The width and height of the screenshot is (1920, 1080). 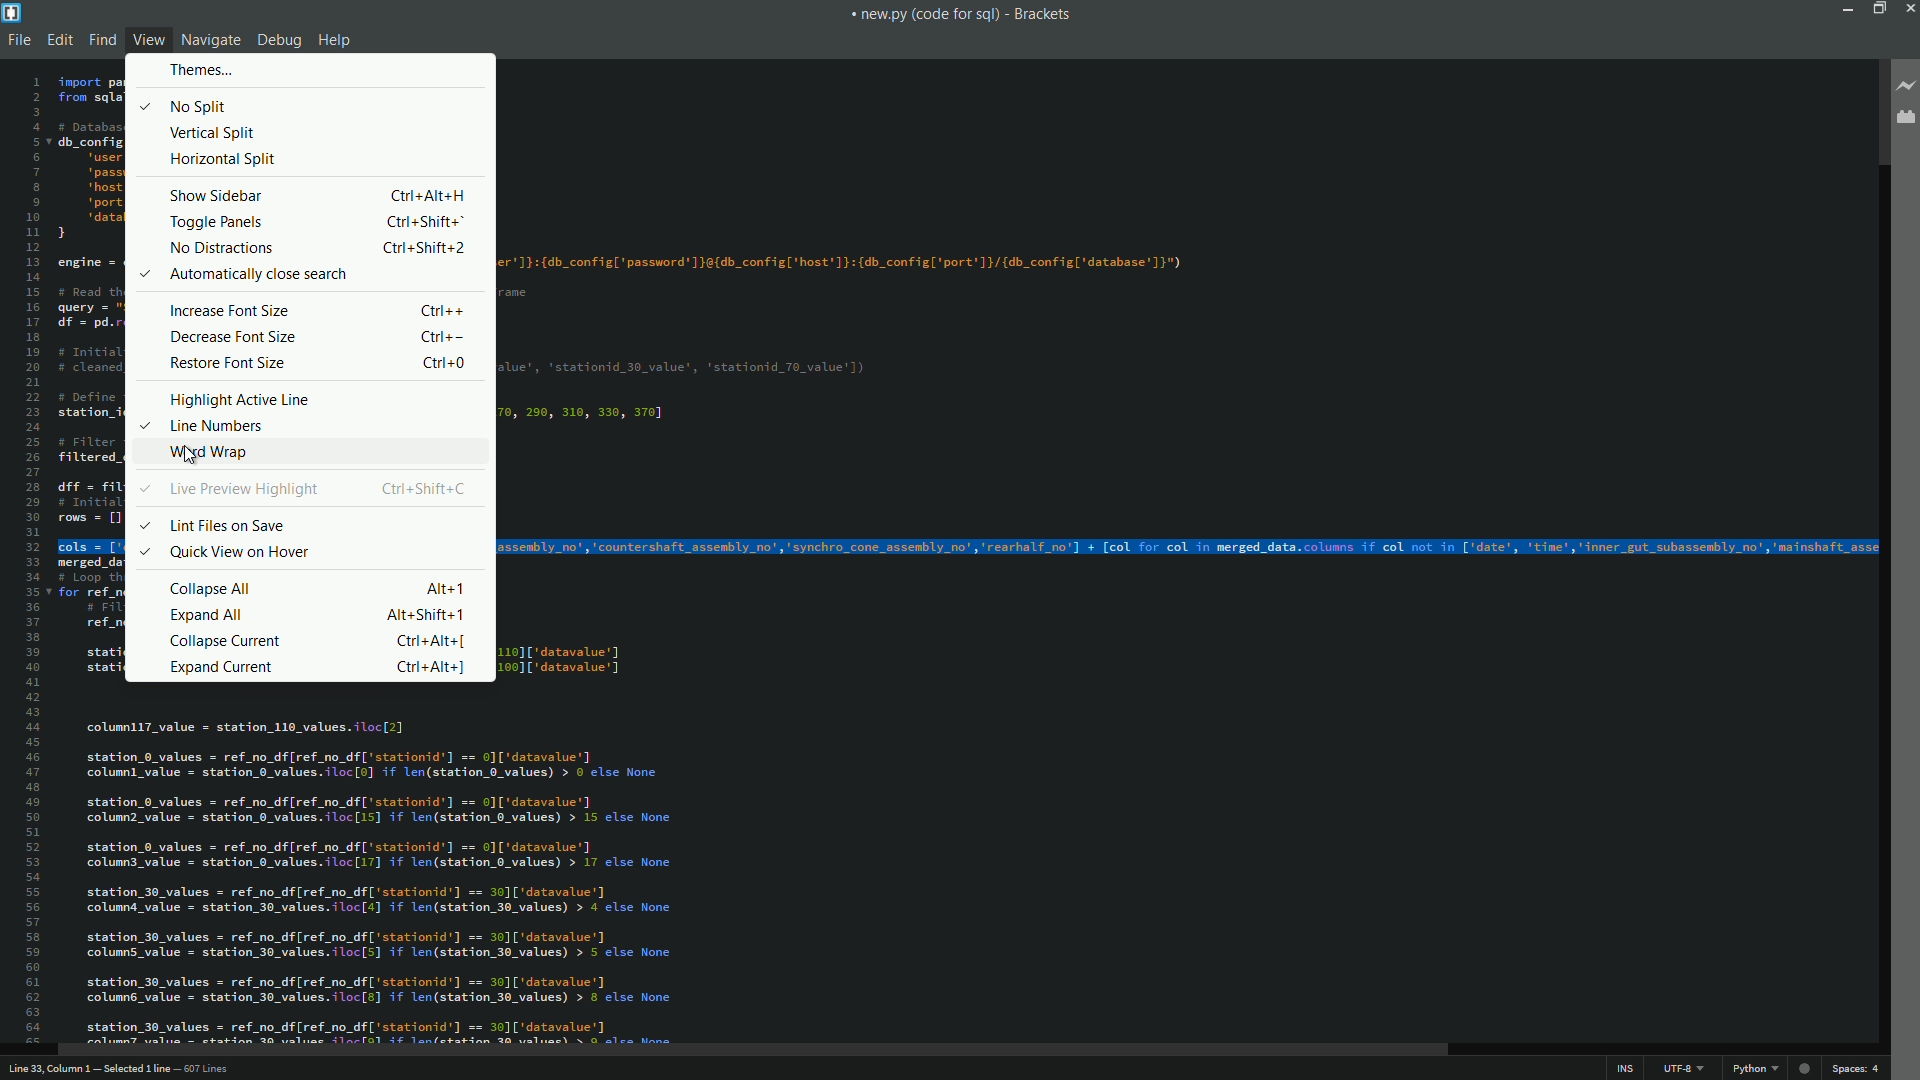 What do you see at coordinates (445, 364) in the screenshot?
I see `keyboard shortcut` at bounding box center [445, 364].